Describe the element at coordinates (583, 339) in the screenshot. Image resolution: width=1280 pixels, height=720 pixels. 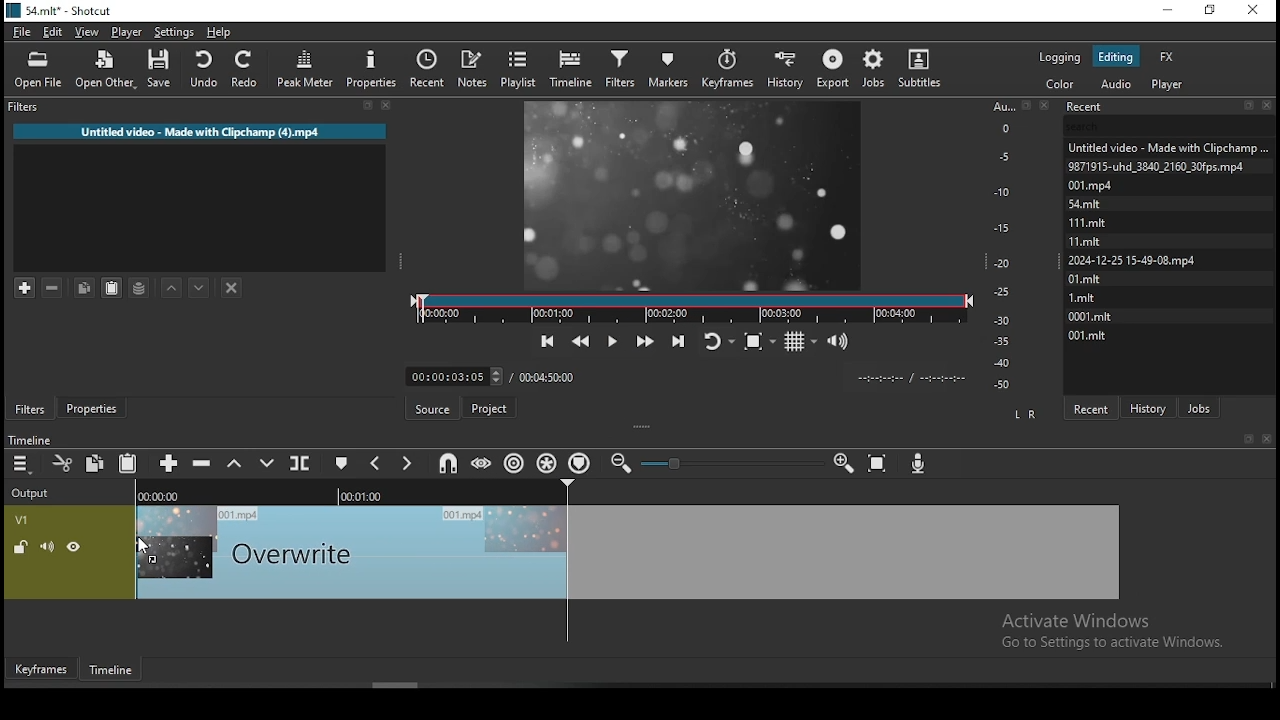
I see `play quickly backwards` at that location.